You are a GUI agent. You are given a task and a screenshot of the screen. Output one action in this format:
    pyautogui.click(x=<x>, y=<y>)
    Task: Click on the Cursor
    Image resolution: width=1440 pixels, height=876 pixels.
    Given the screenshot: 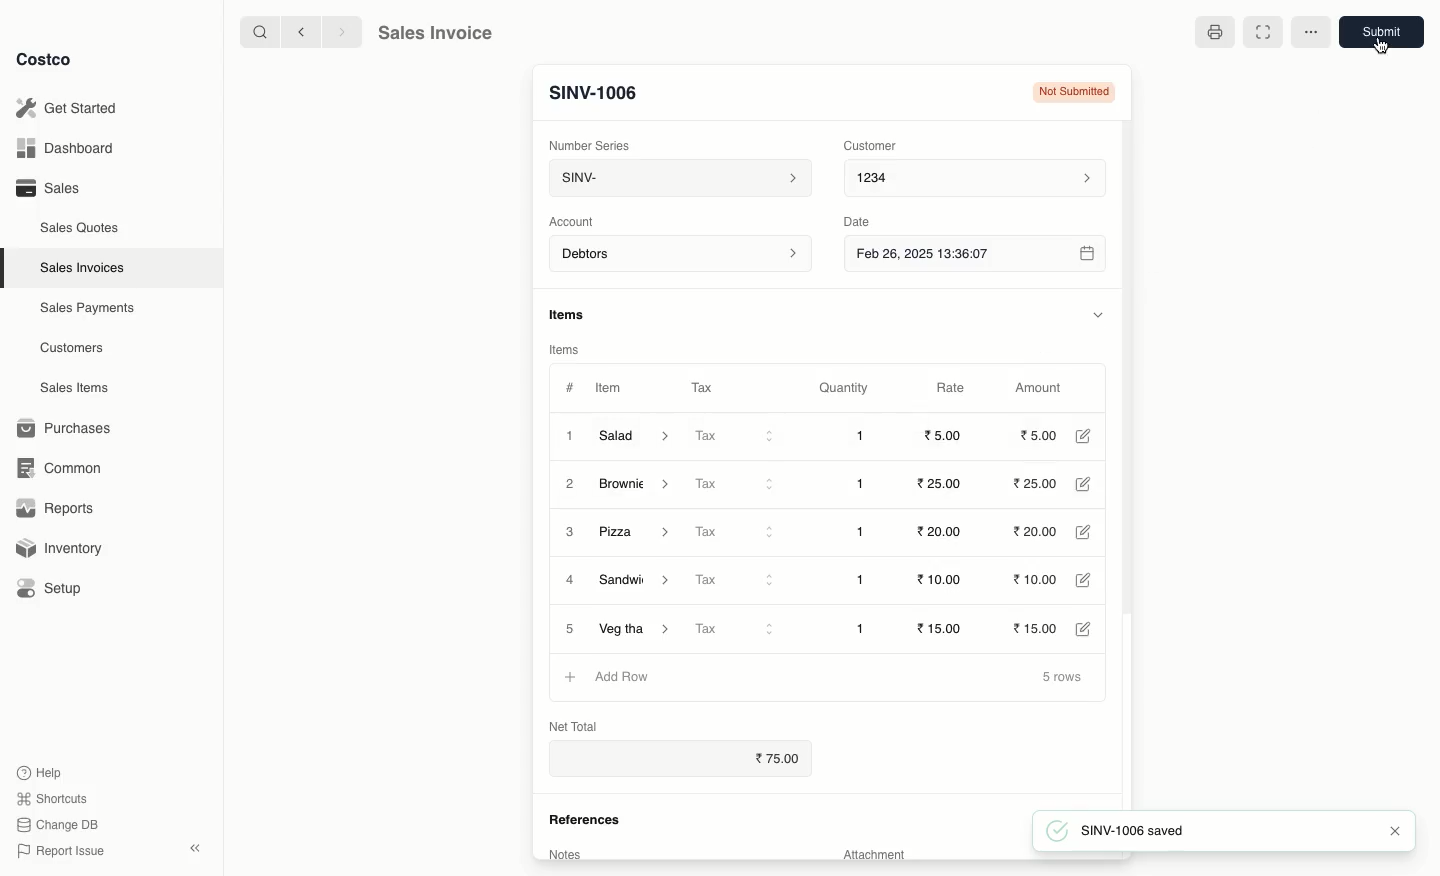 What is the action you would take?
    pyautogui.click(x=1384, y=48)
    